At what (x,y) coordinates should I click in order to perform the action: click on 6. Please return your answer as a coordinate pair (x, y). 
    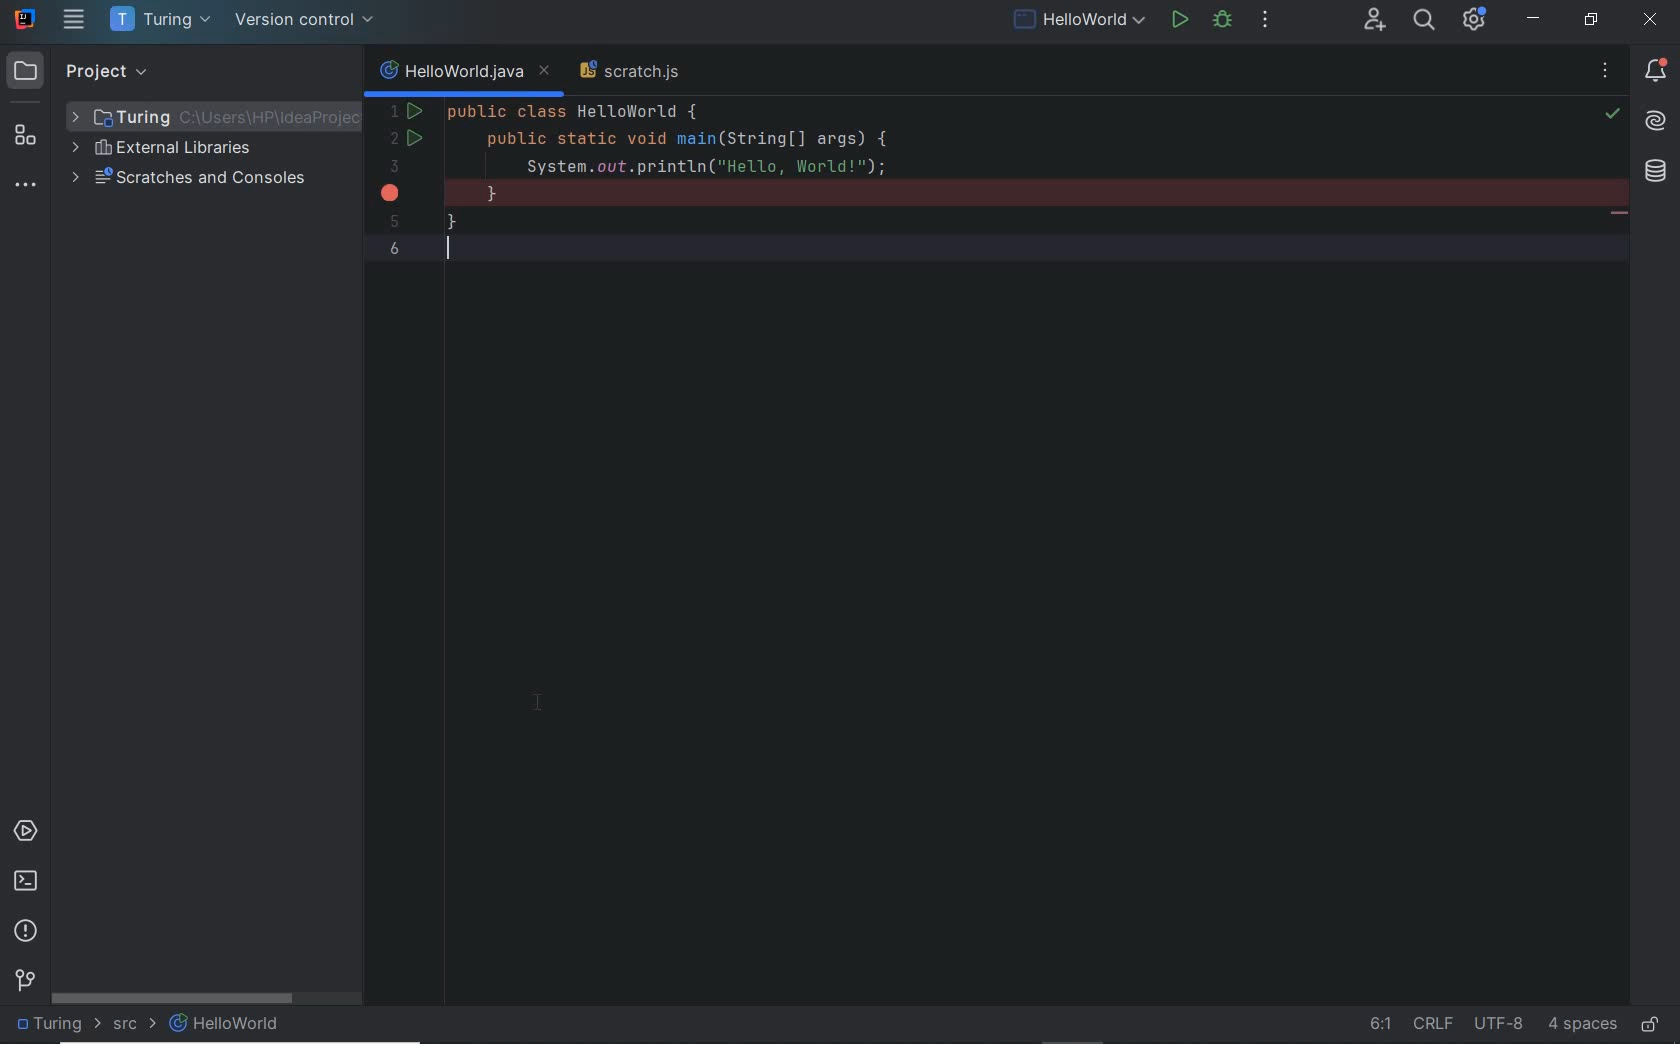
    Looking at the image, I should click on (396, 248).